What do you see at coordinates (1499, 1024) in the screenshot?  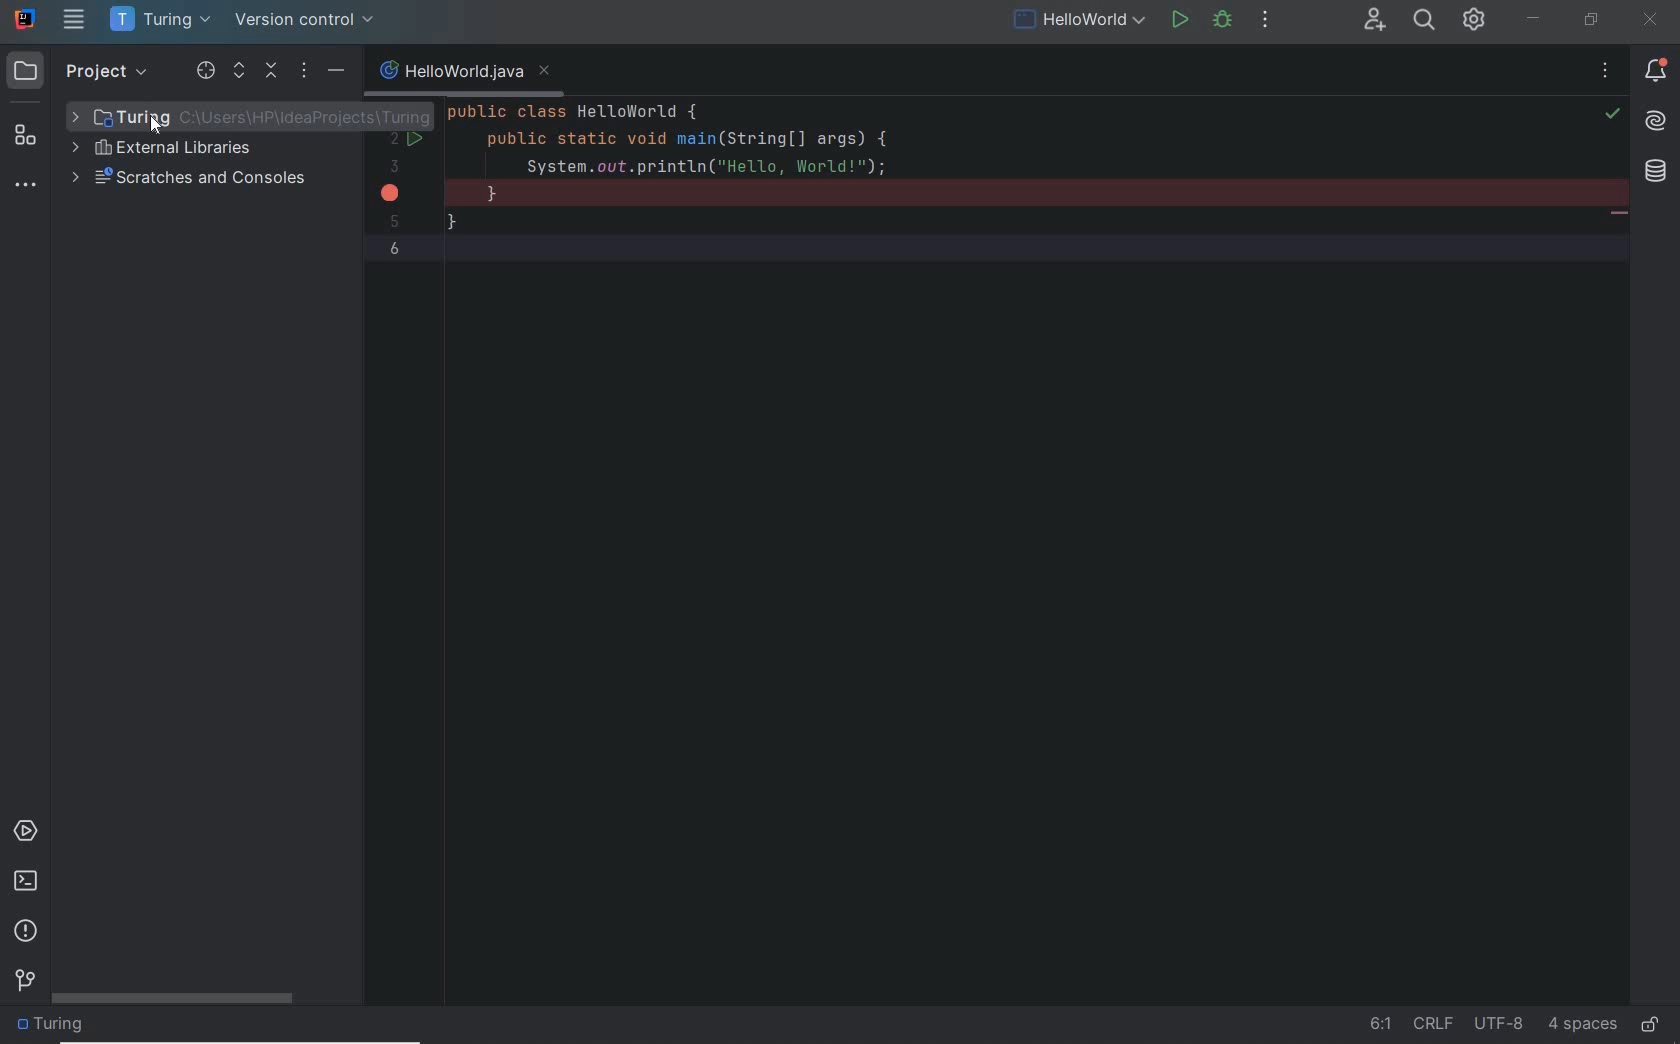 I see `file encoding` at bounding box center [1499, 1024].